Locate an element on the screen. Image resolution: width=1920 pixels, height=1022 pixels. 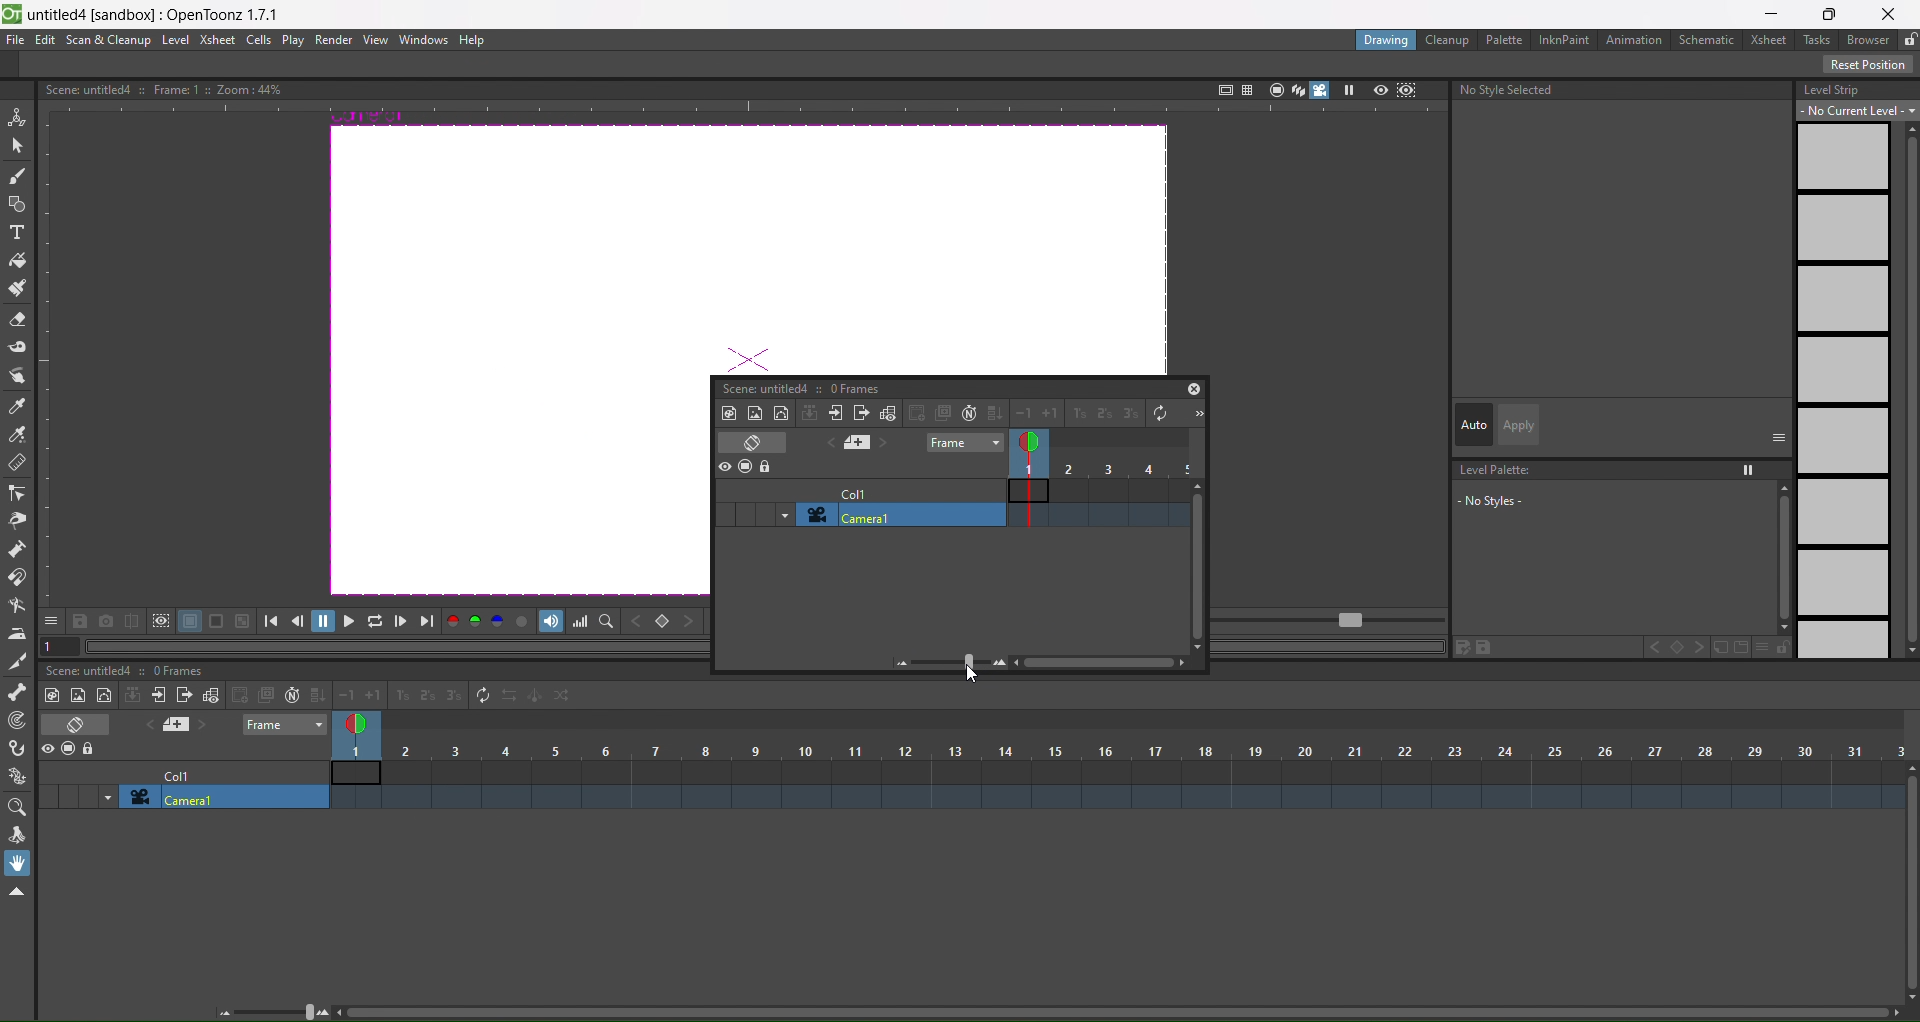
close subsheet is located at coordinates (862, 413).